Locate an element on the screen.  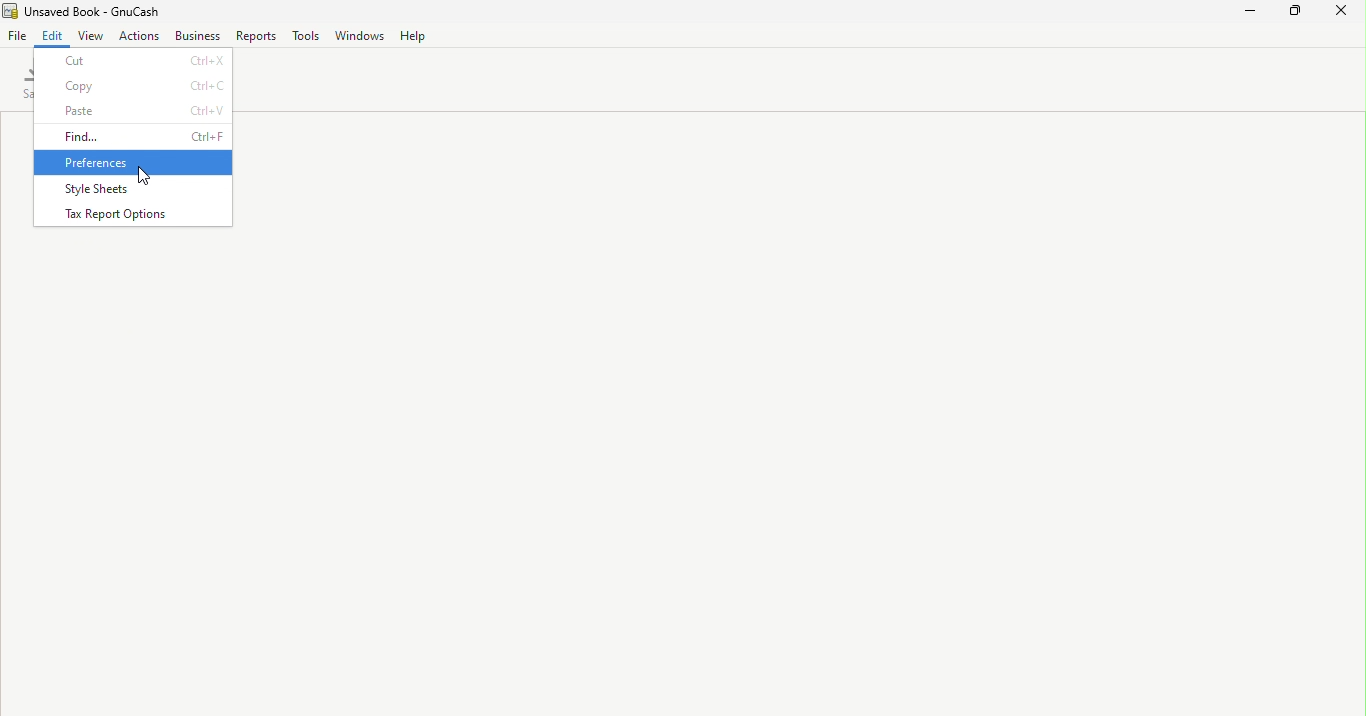
Reports is located at coordinates (254, 36).